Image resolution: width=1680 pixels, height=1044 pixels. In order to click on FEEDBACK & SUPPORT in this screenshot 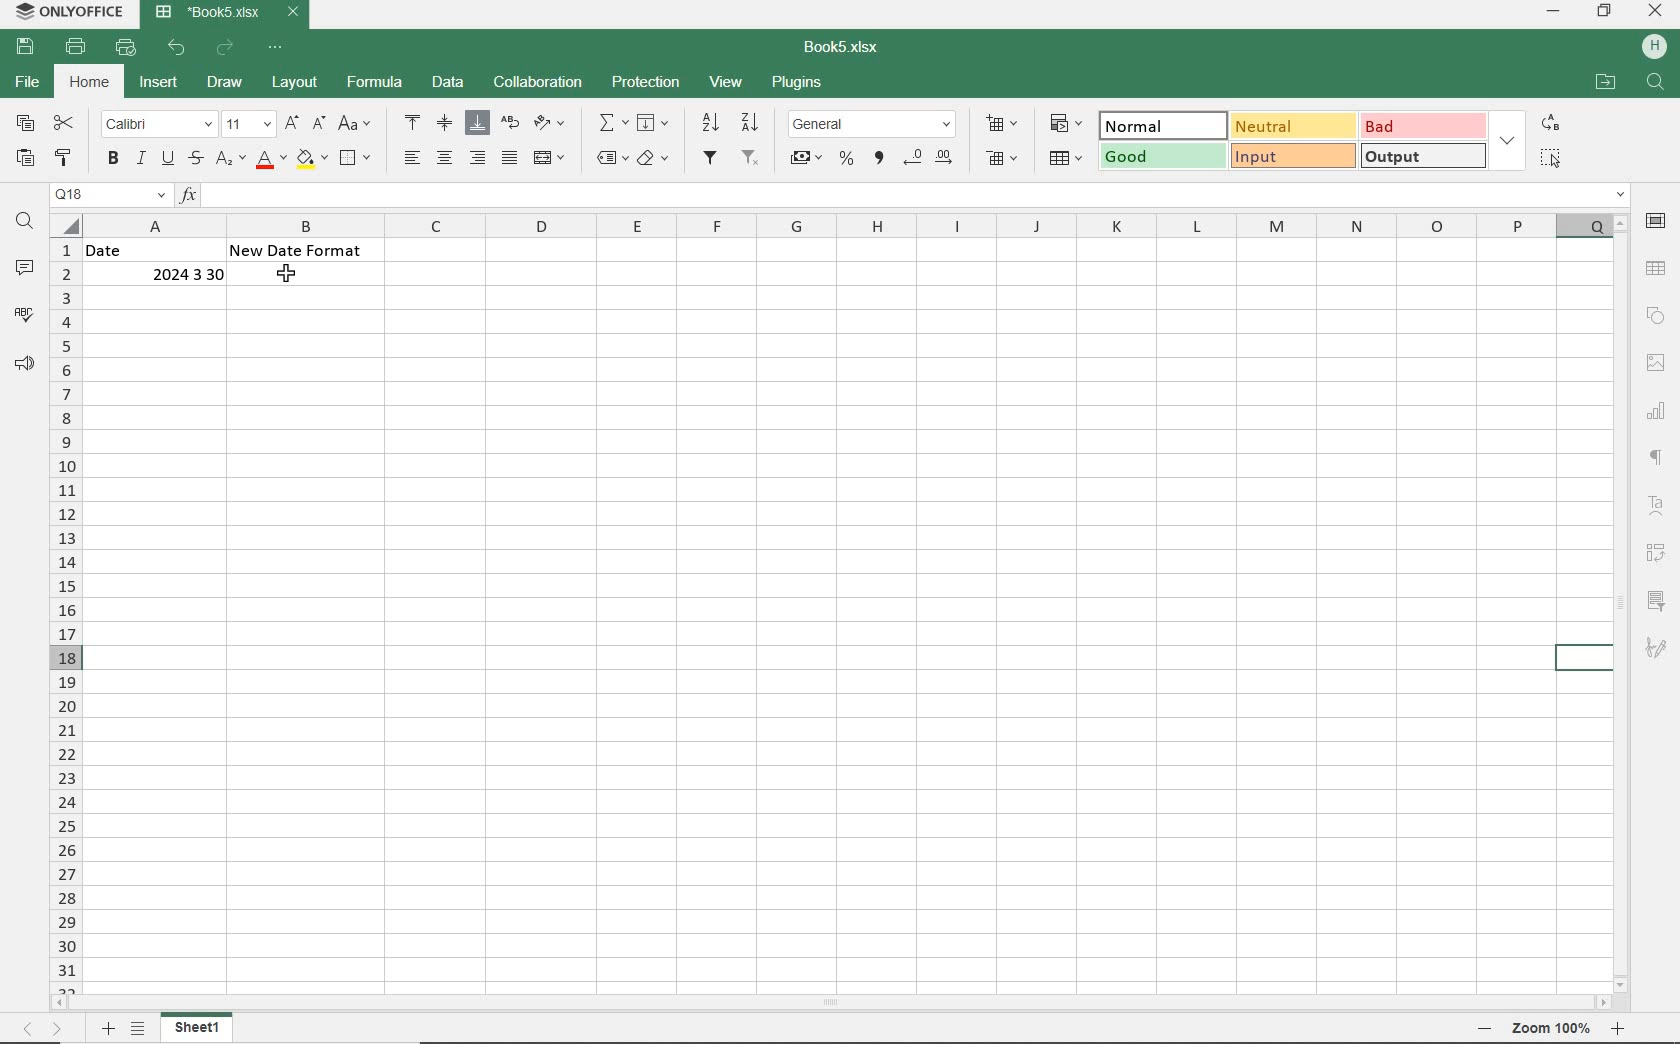, I will do `click(25, 365)`.